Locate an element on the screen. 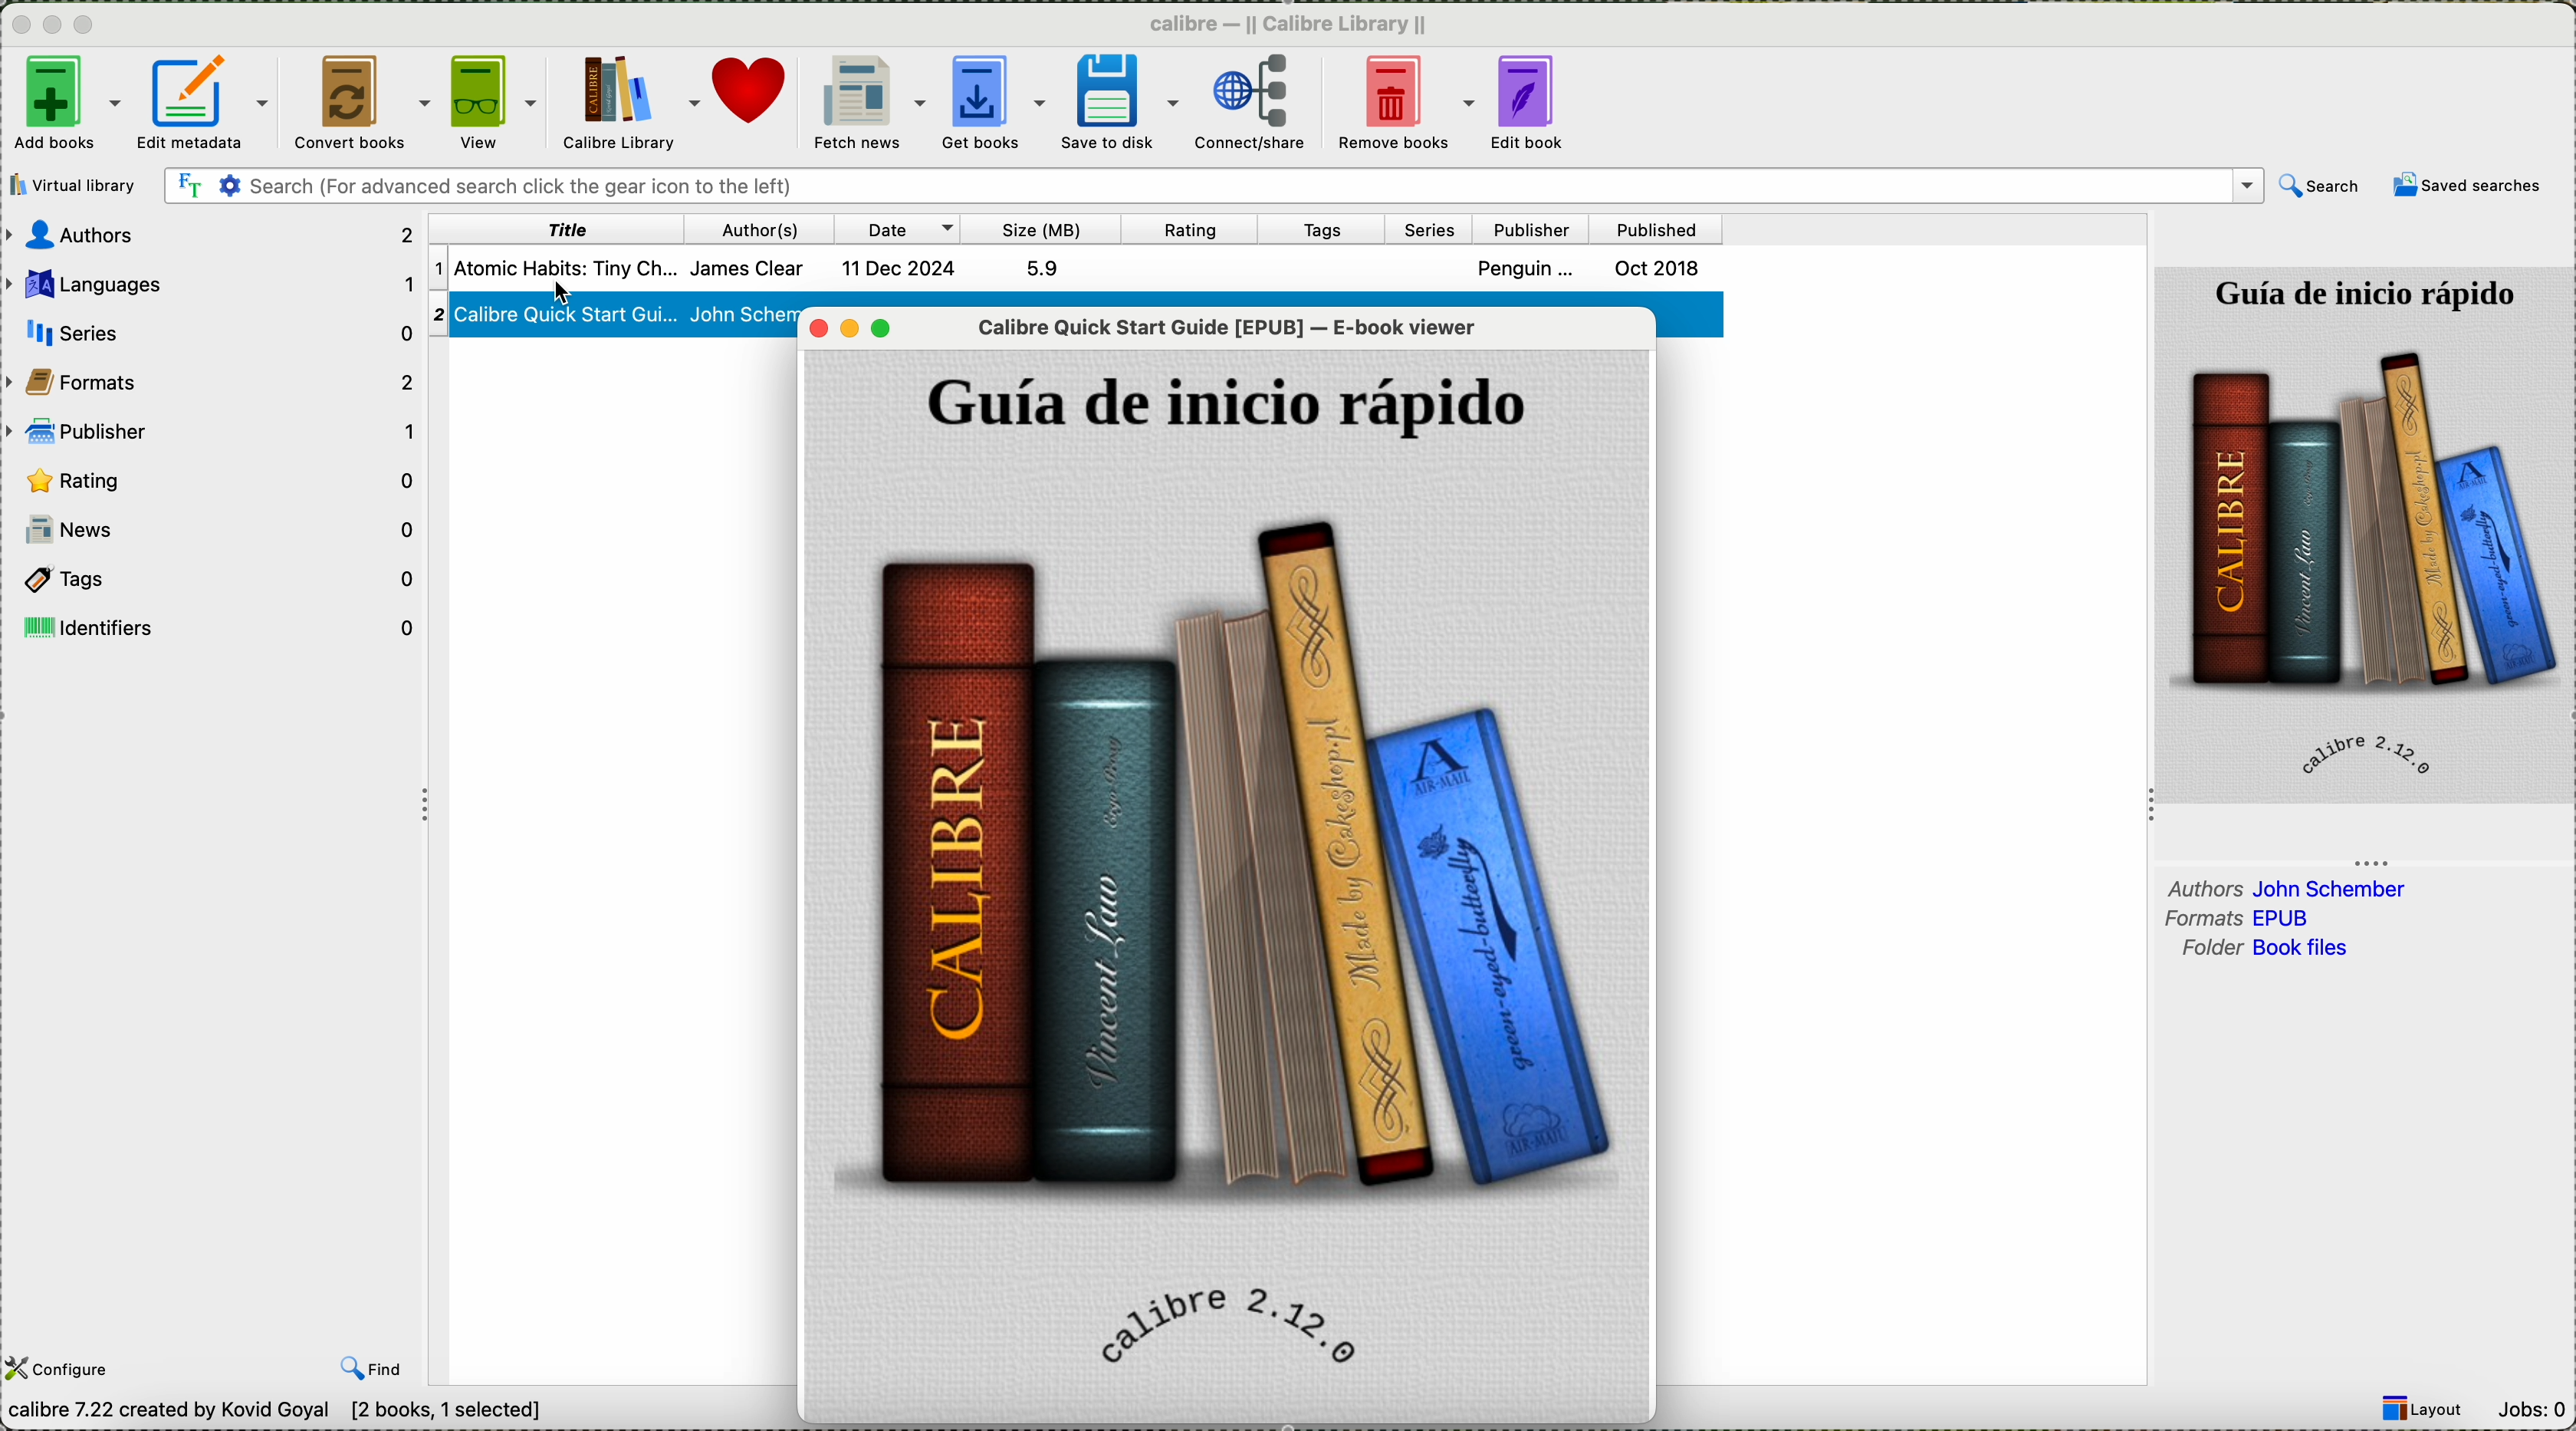 The height and width of the screenshot is (1431, 2576). search is located at coordinates (2320, 187).